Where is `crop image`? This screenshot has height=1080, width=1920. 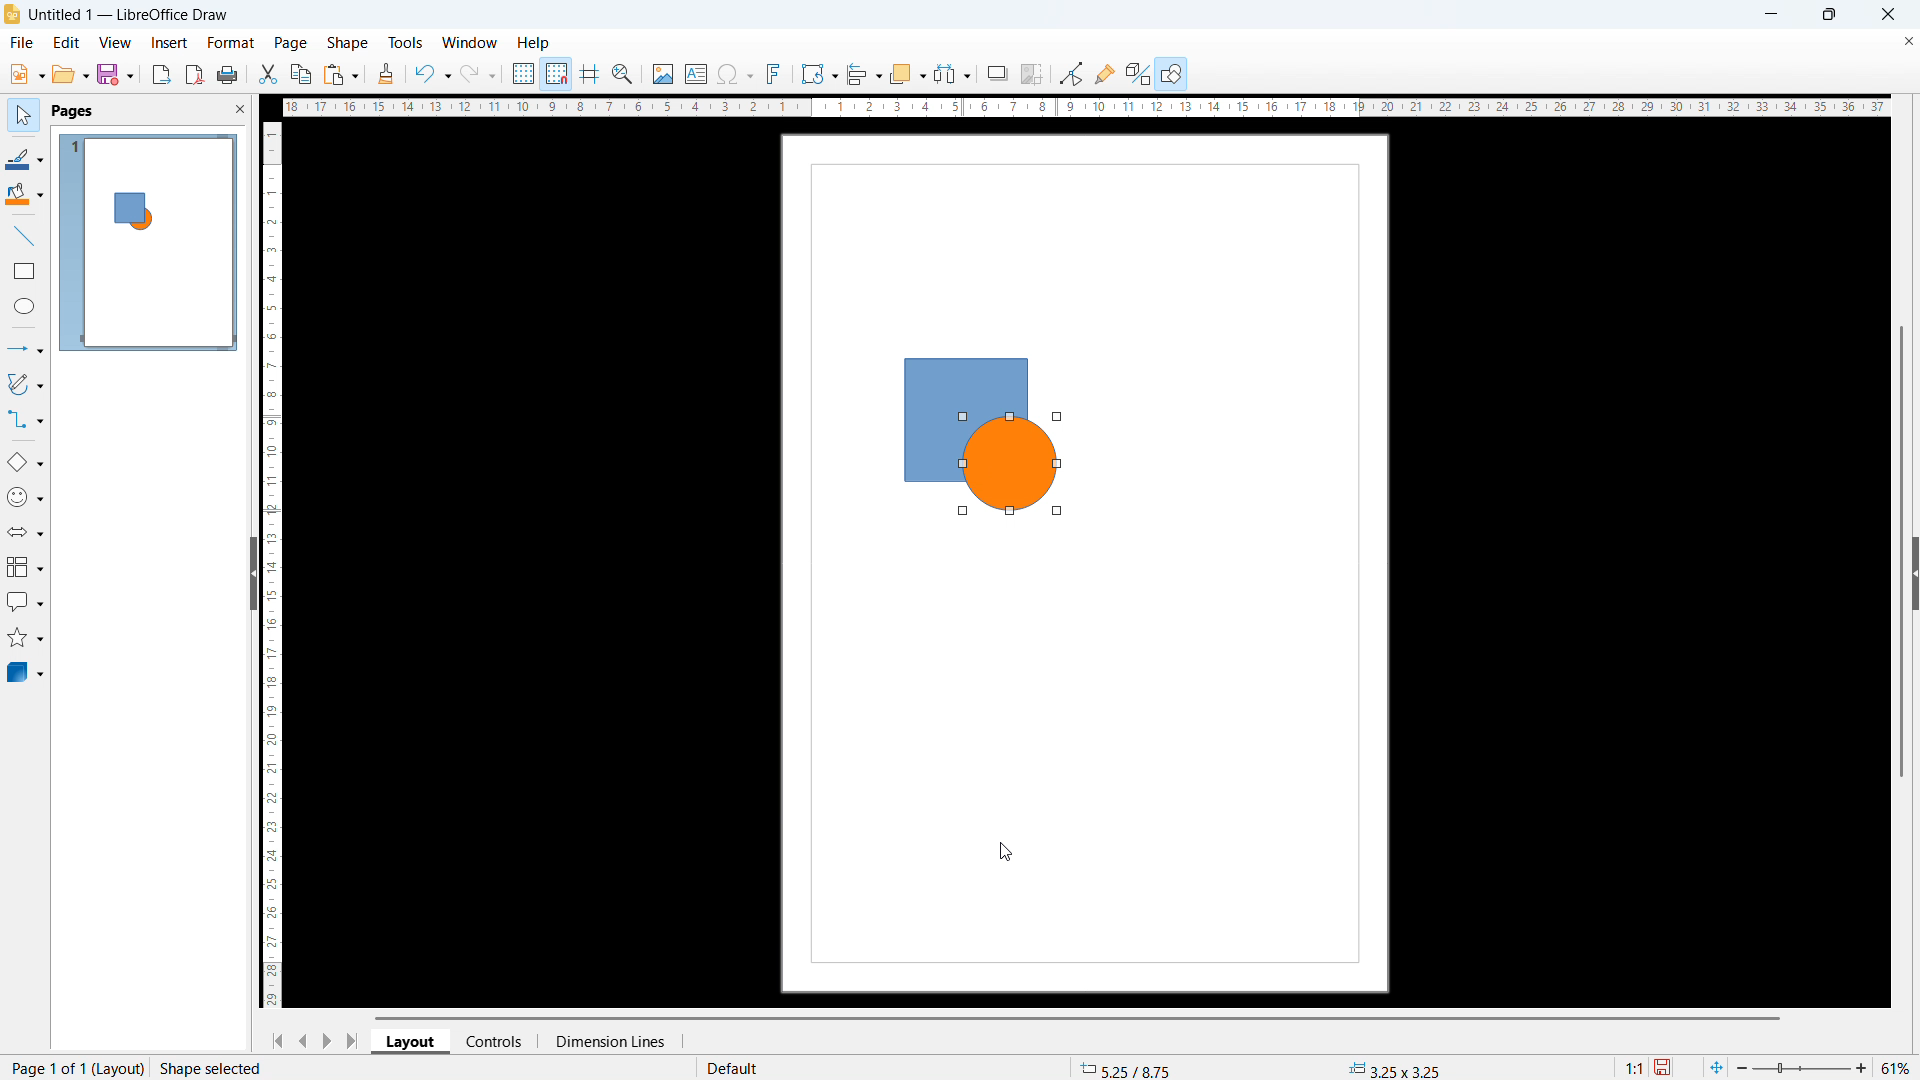
crop image is located at coordinates (1033, 74).